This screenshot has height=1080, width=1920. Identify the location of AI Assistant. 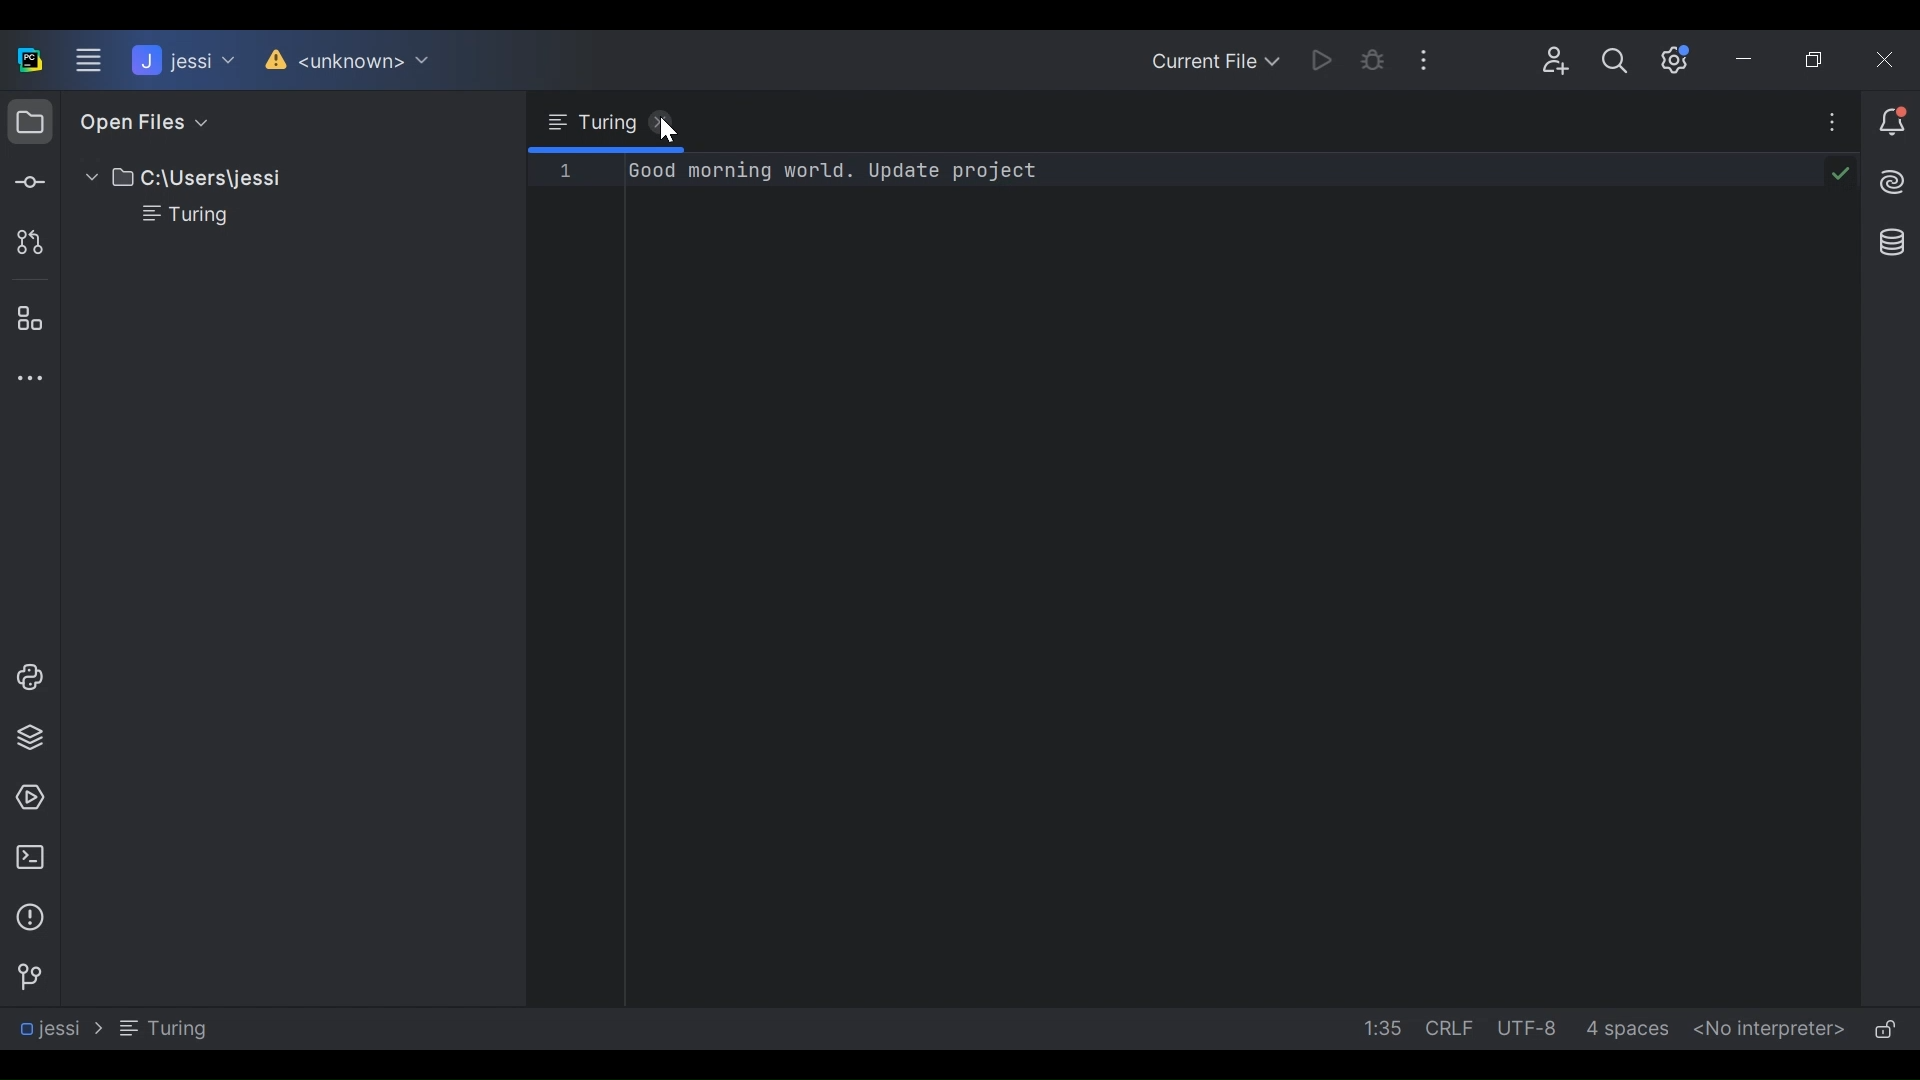
(1890, 179).